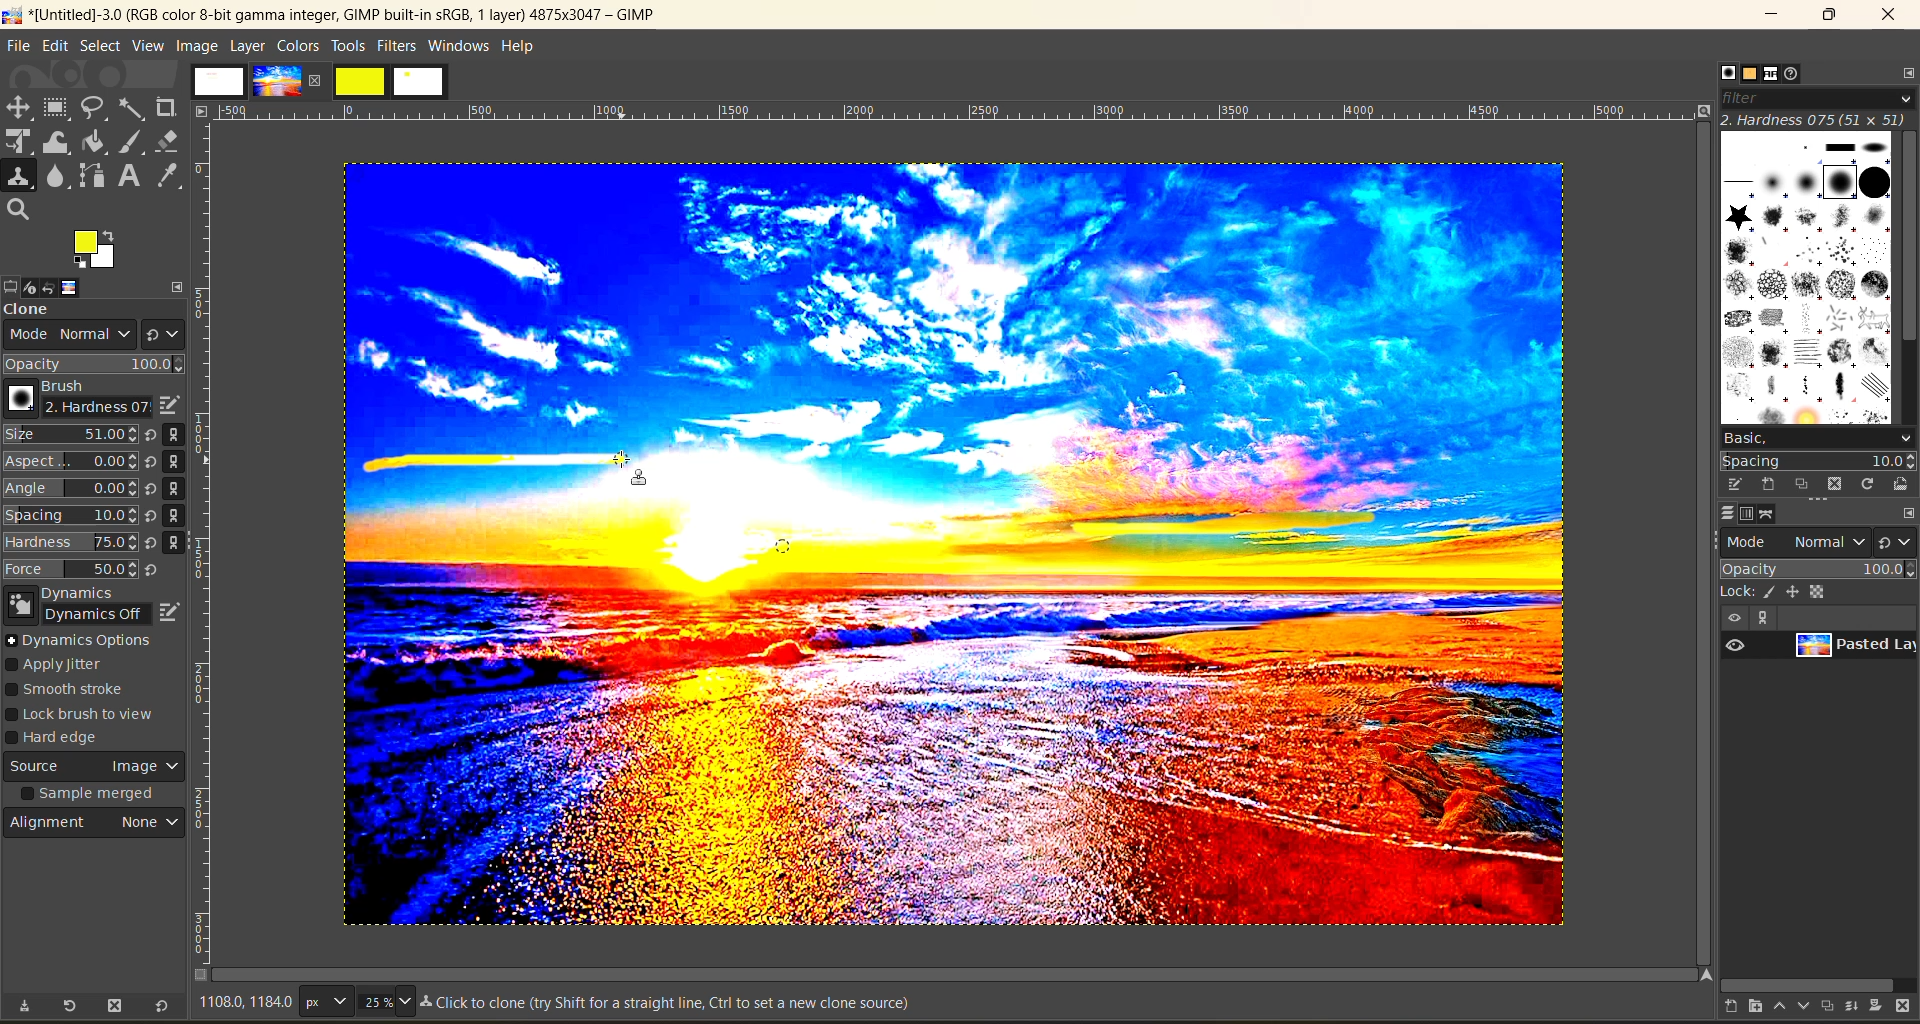 This screenshot has width=1920, height=1024. Describe the element at coordinates (160, 1007) in the screenshot. I see `reset to default values` at that location.